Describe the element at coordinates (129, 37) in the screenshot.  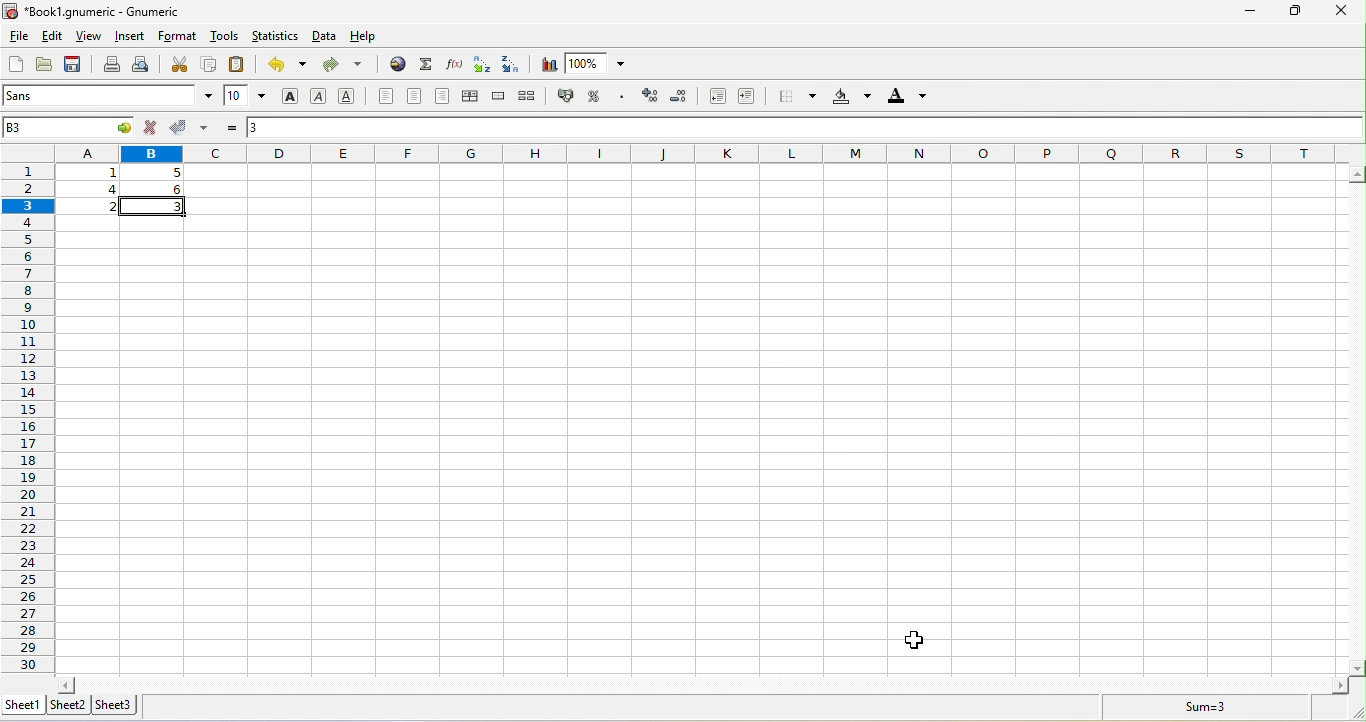
I see `insert` at that location.